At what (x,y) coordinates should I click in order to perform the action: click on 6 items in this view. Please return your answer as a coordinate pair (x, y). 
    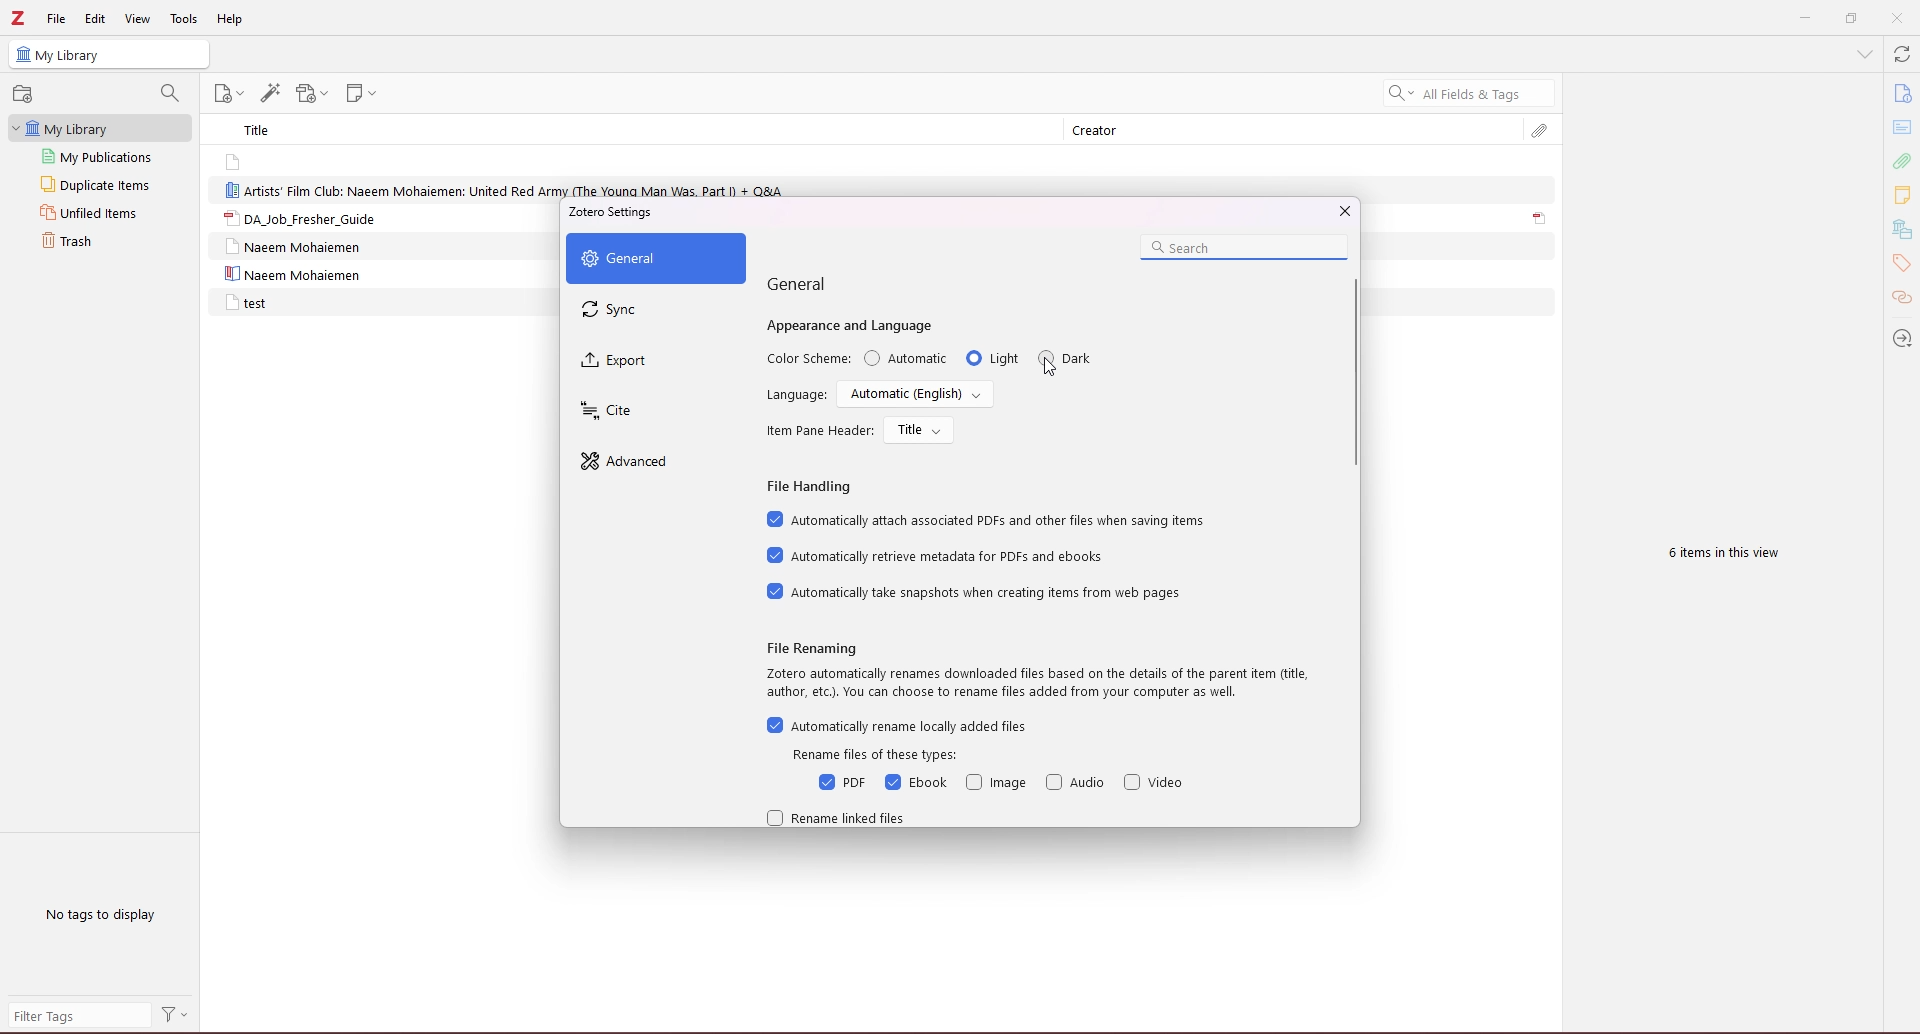
    Looking at the image, I should click on (1718, 555).